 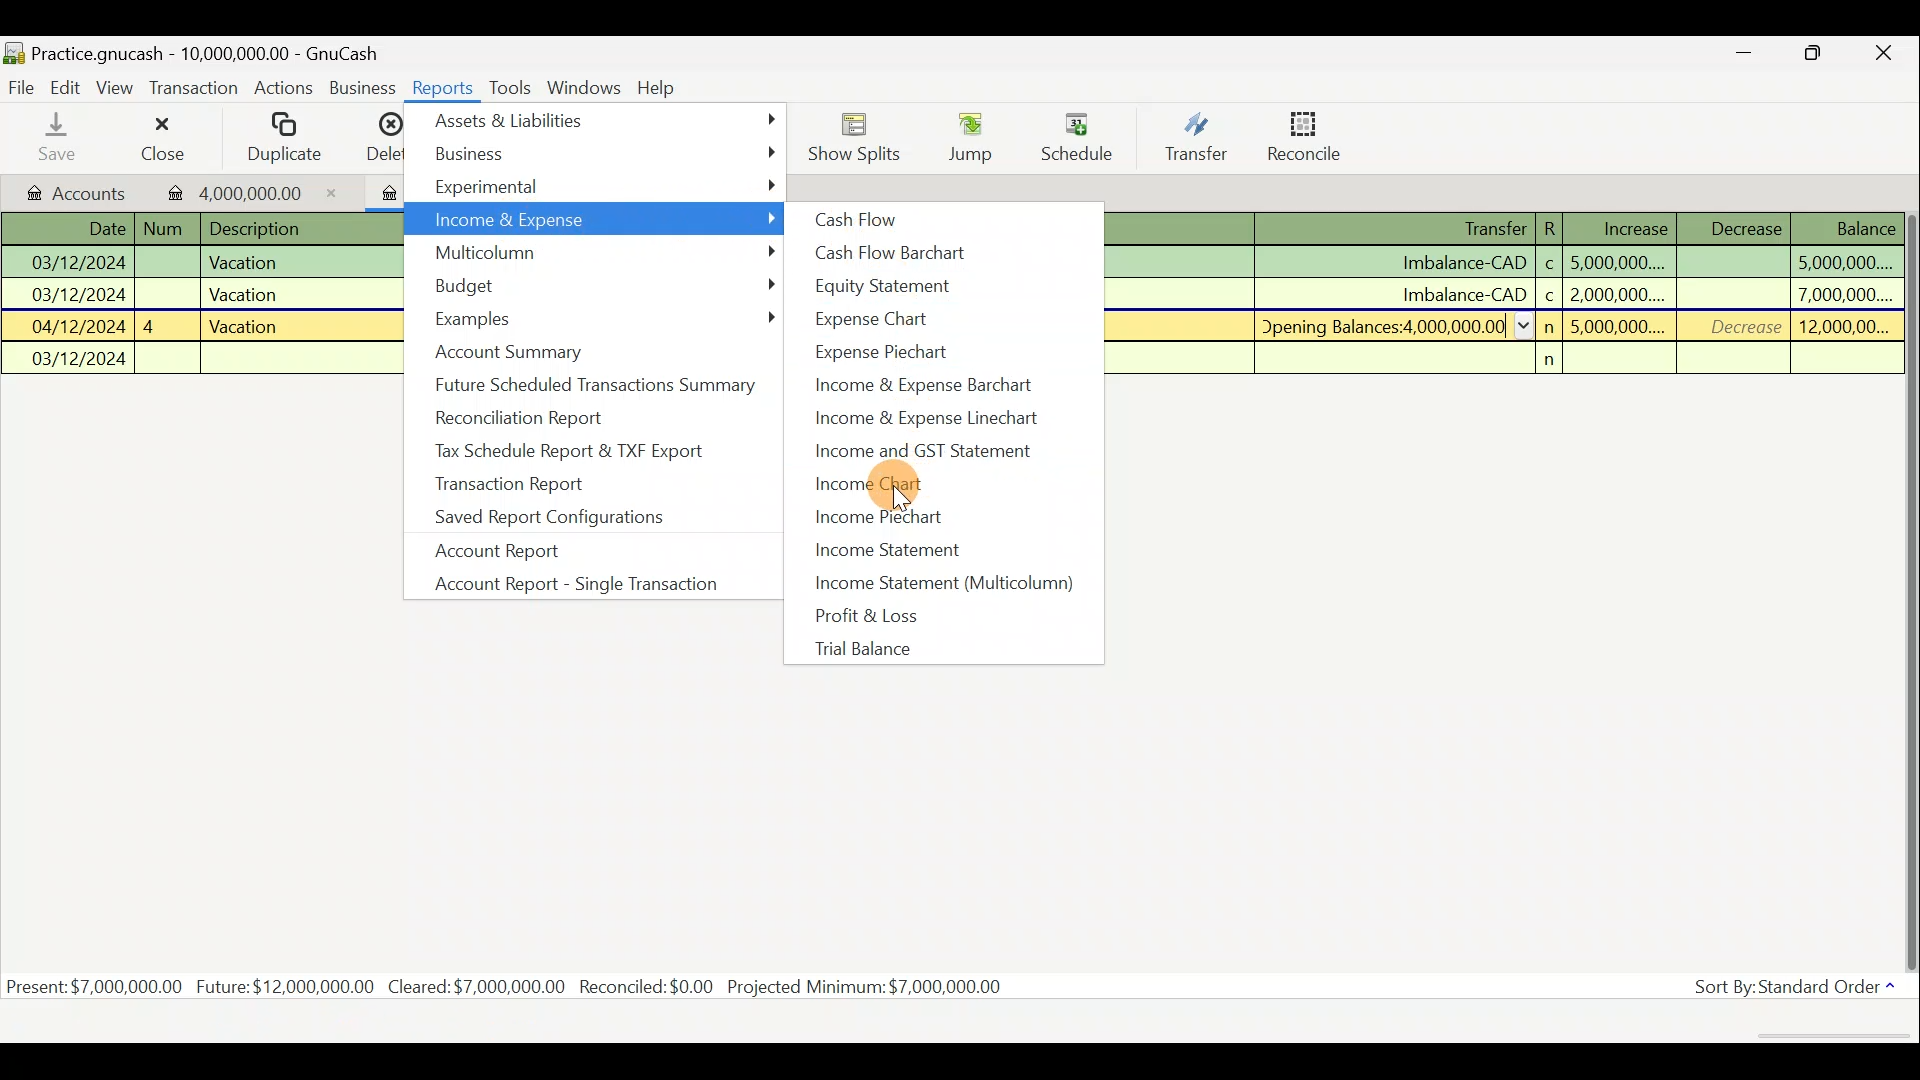 What do you see at coordinates (950, 450) in the screenshot?
I see `Income and GST statement` at bounding box center [950, 450].